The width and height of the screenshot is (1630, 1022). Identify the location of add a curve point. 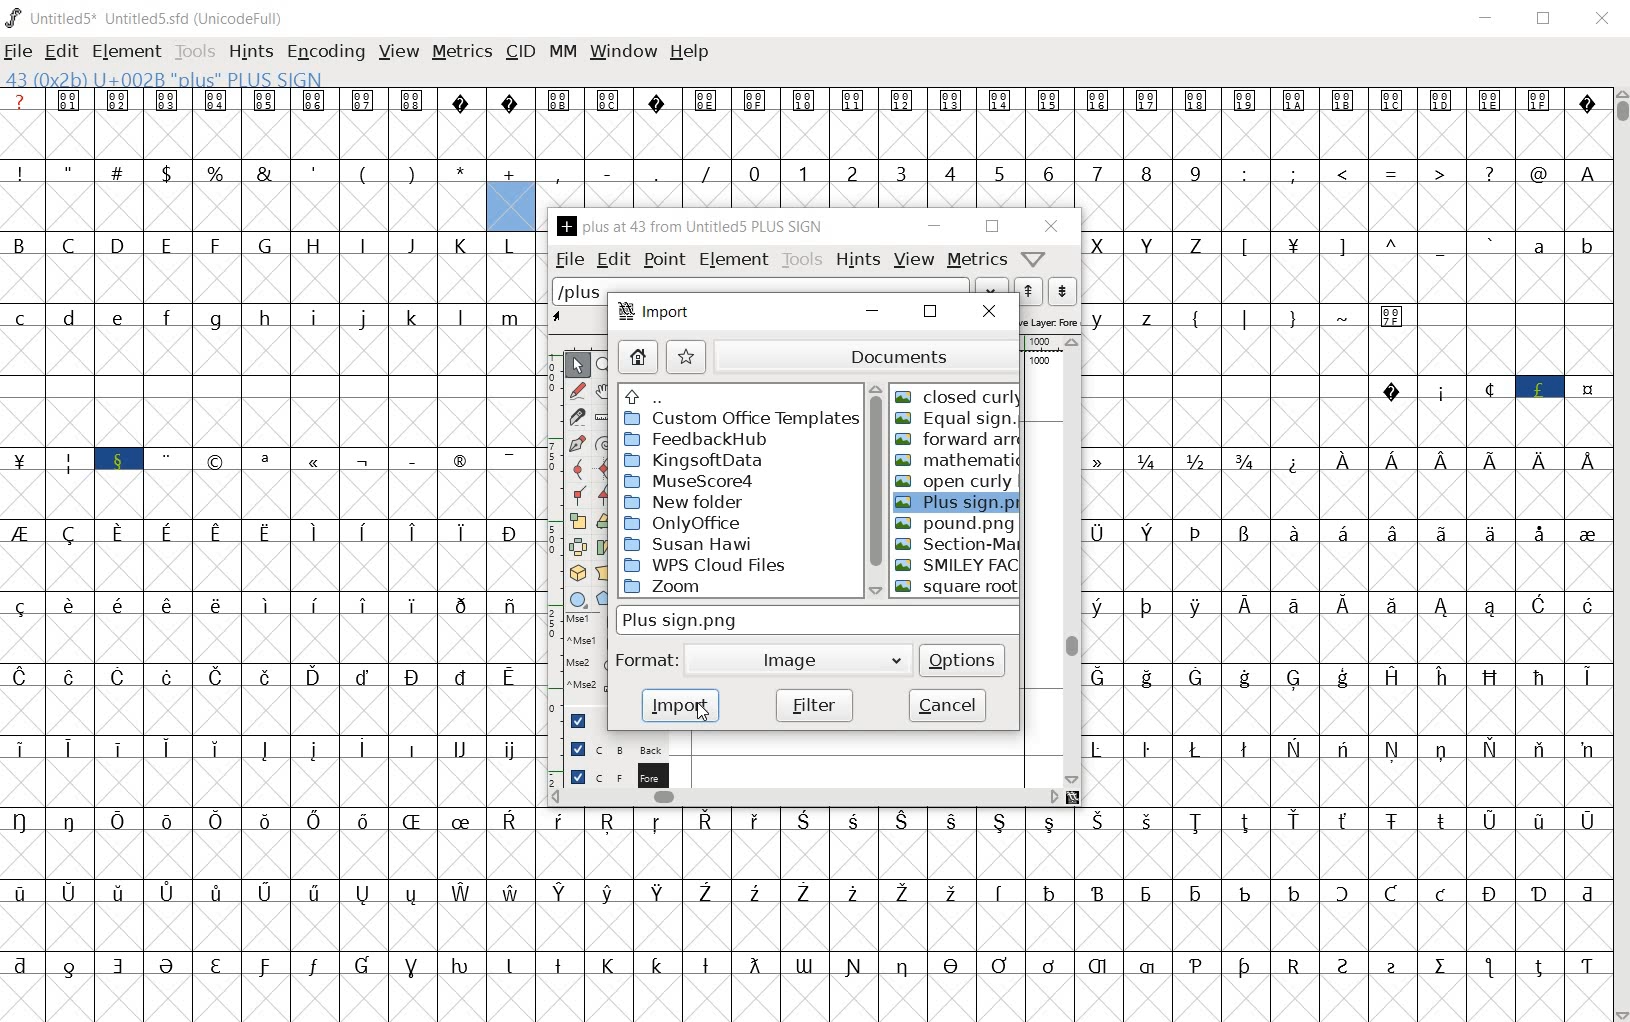
(578, 467).